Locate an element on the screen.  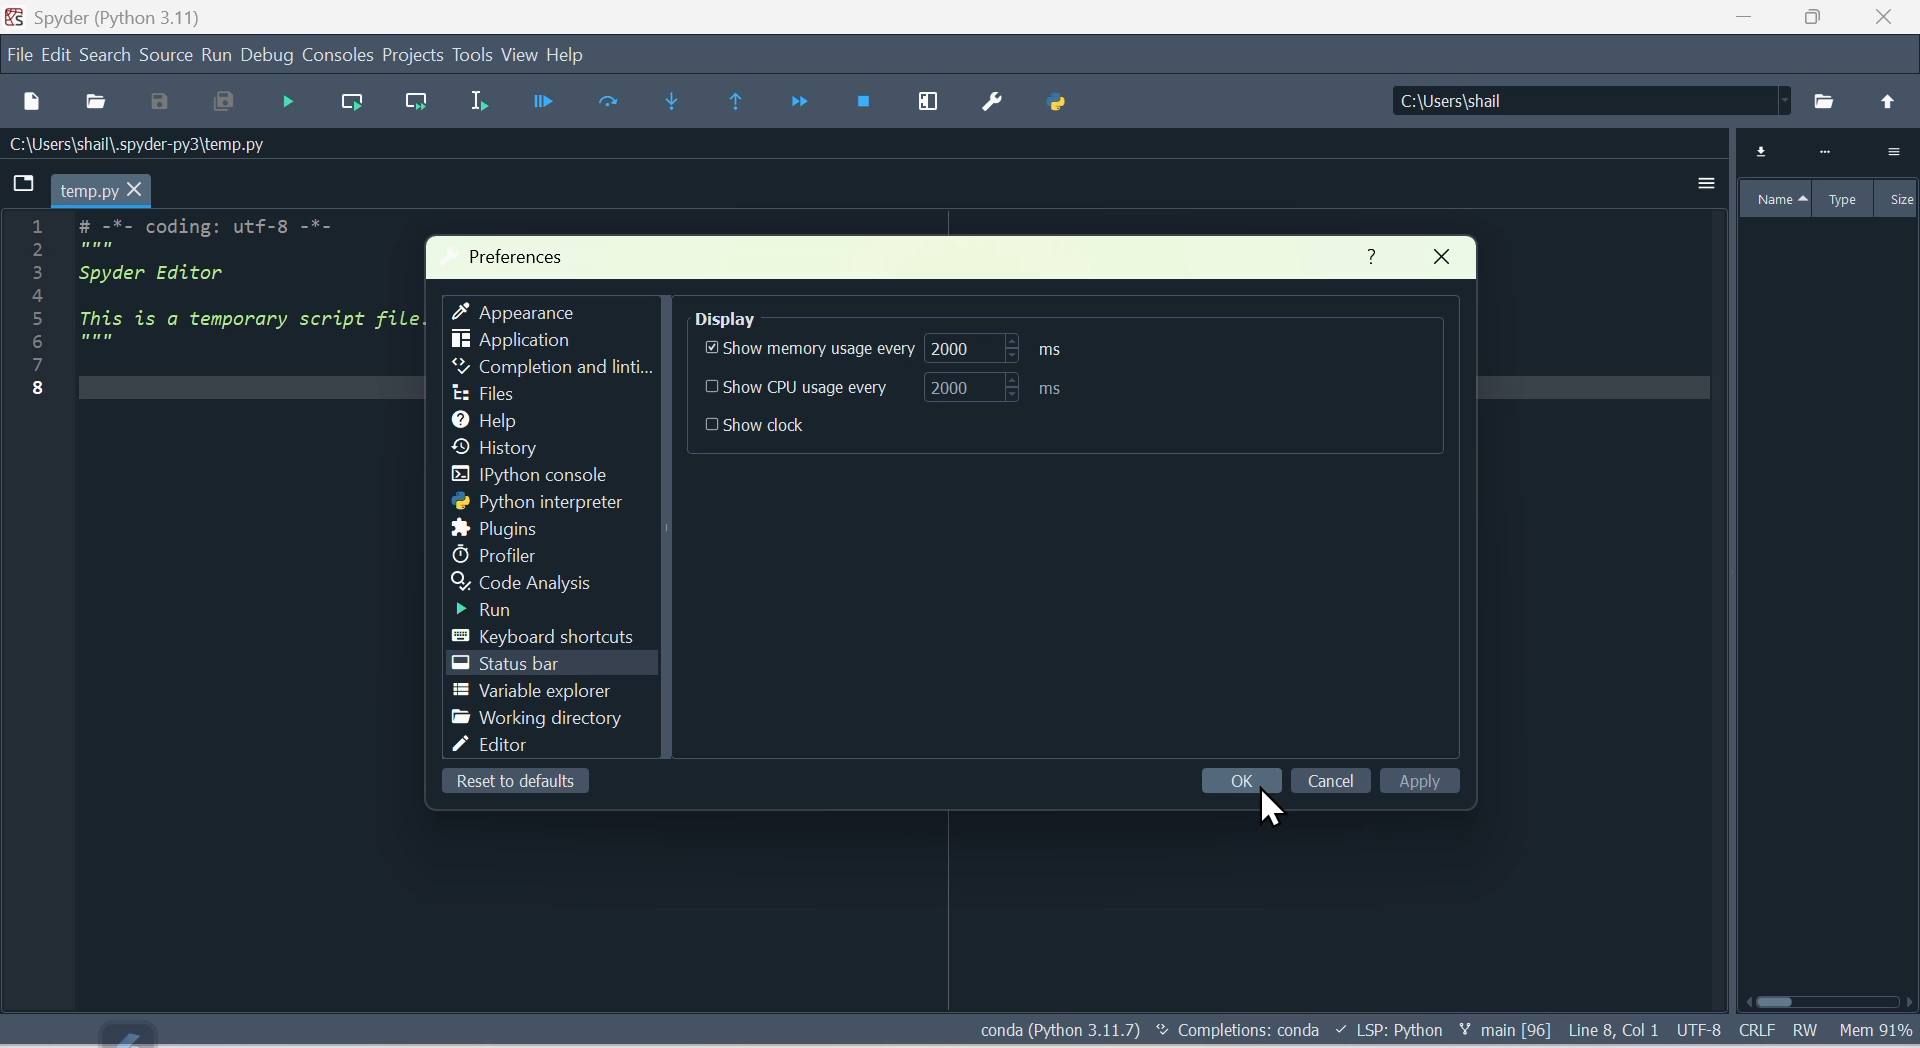
Location of the file - C:\Users\shail\.spyder-py3\temp.py is located at coordinates (167, 144).